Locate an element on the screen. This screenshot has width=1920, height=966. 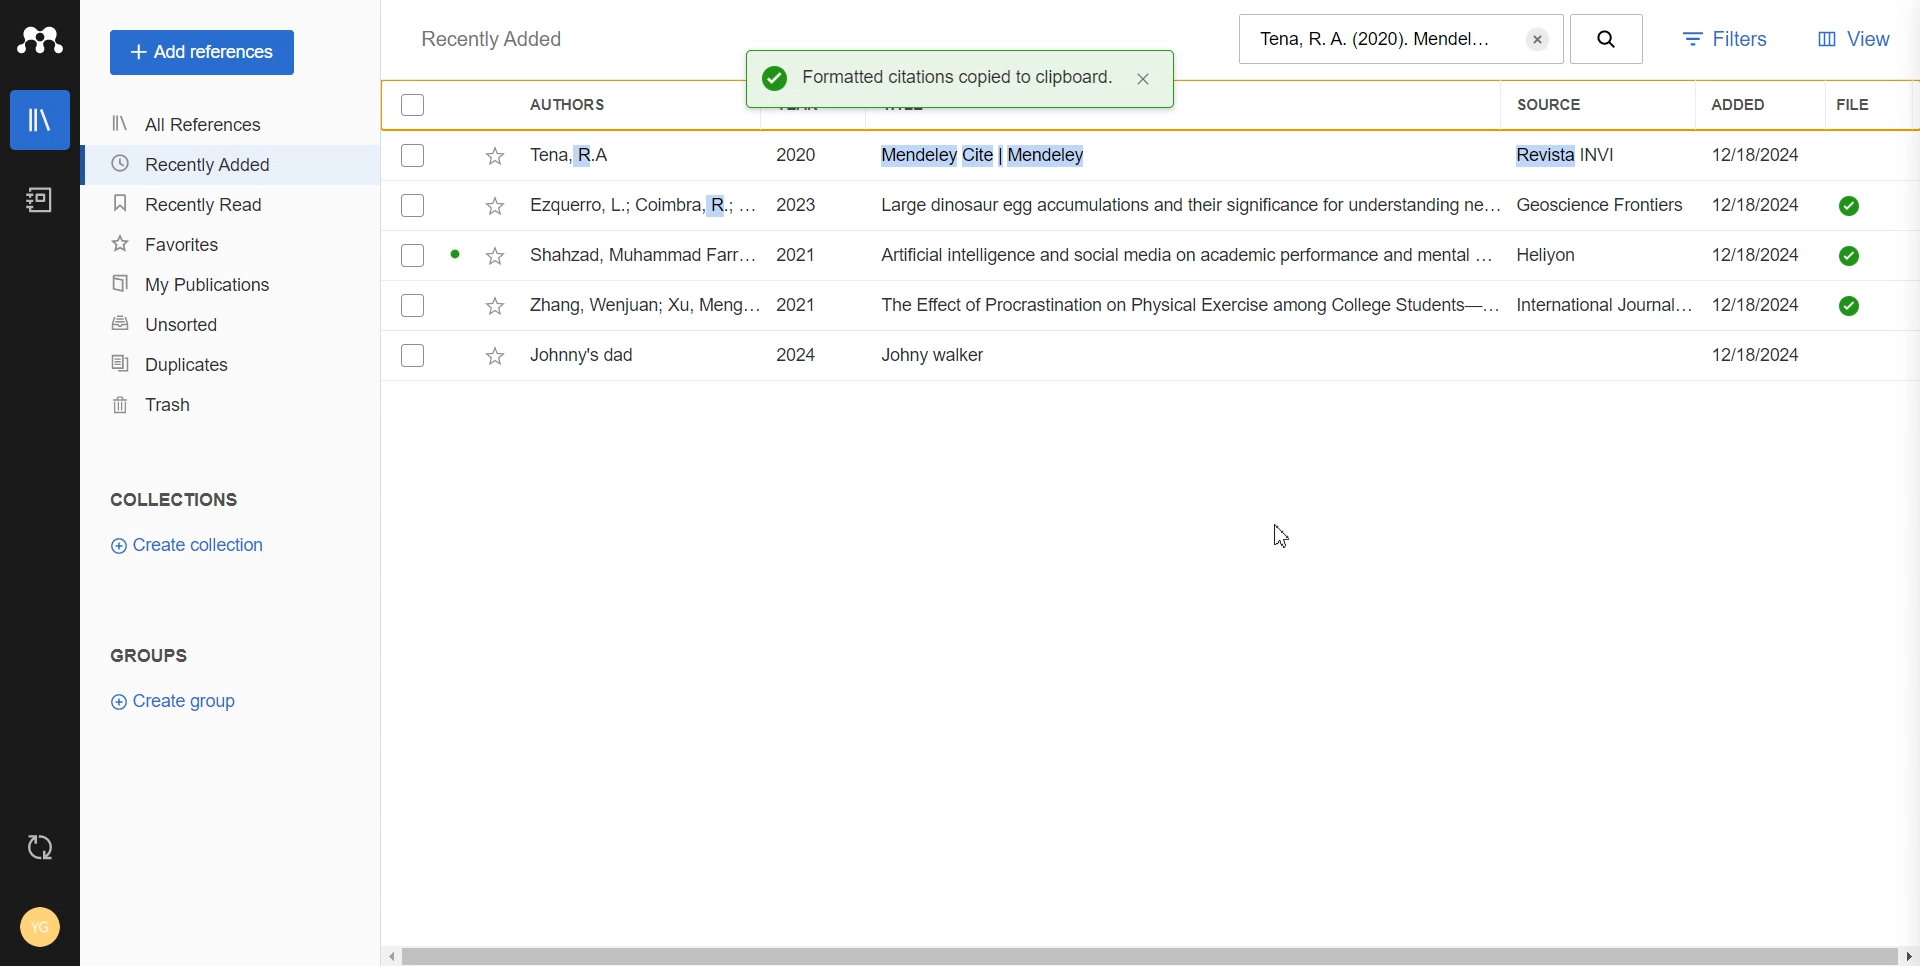
12/18/2024 is located at coordinates (1758, 204).